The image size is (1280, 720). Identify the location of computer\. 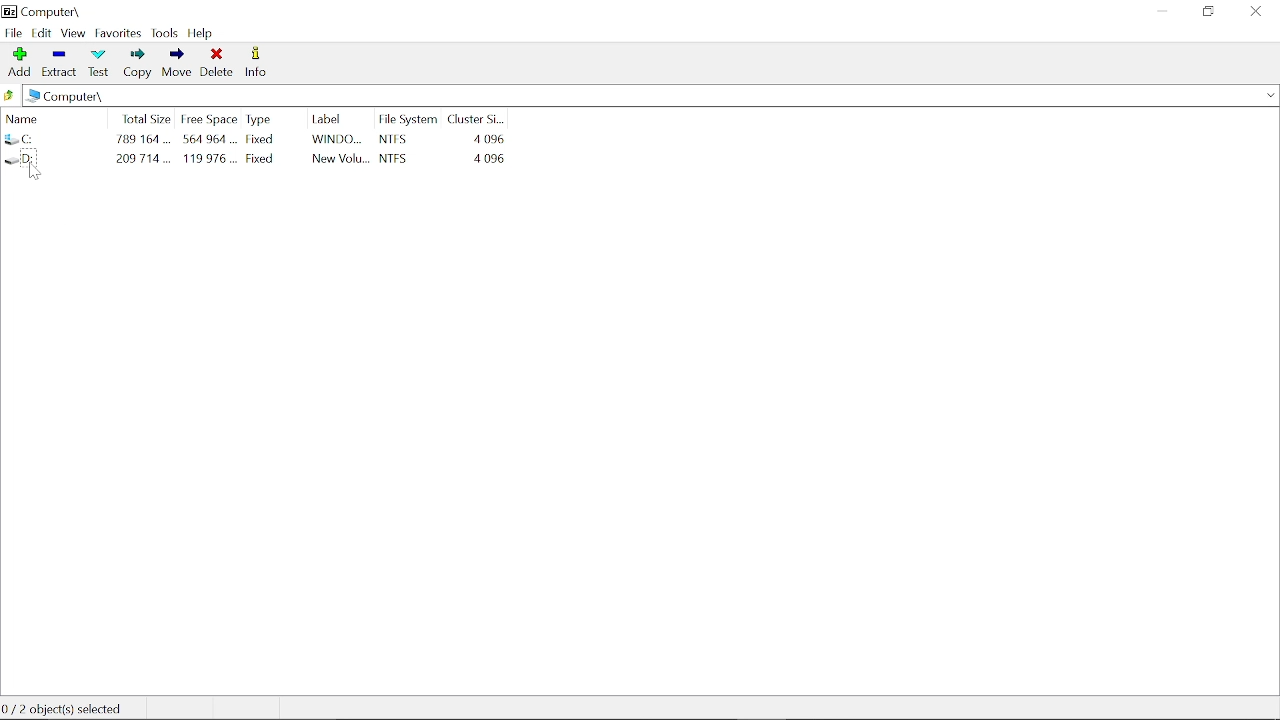
(51, 10).